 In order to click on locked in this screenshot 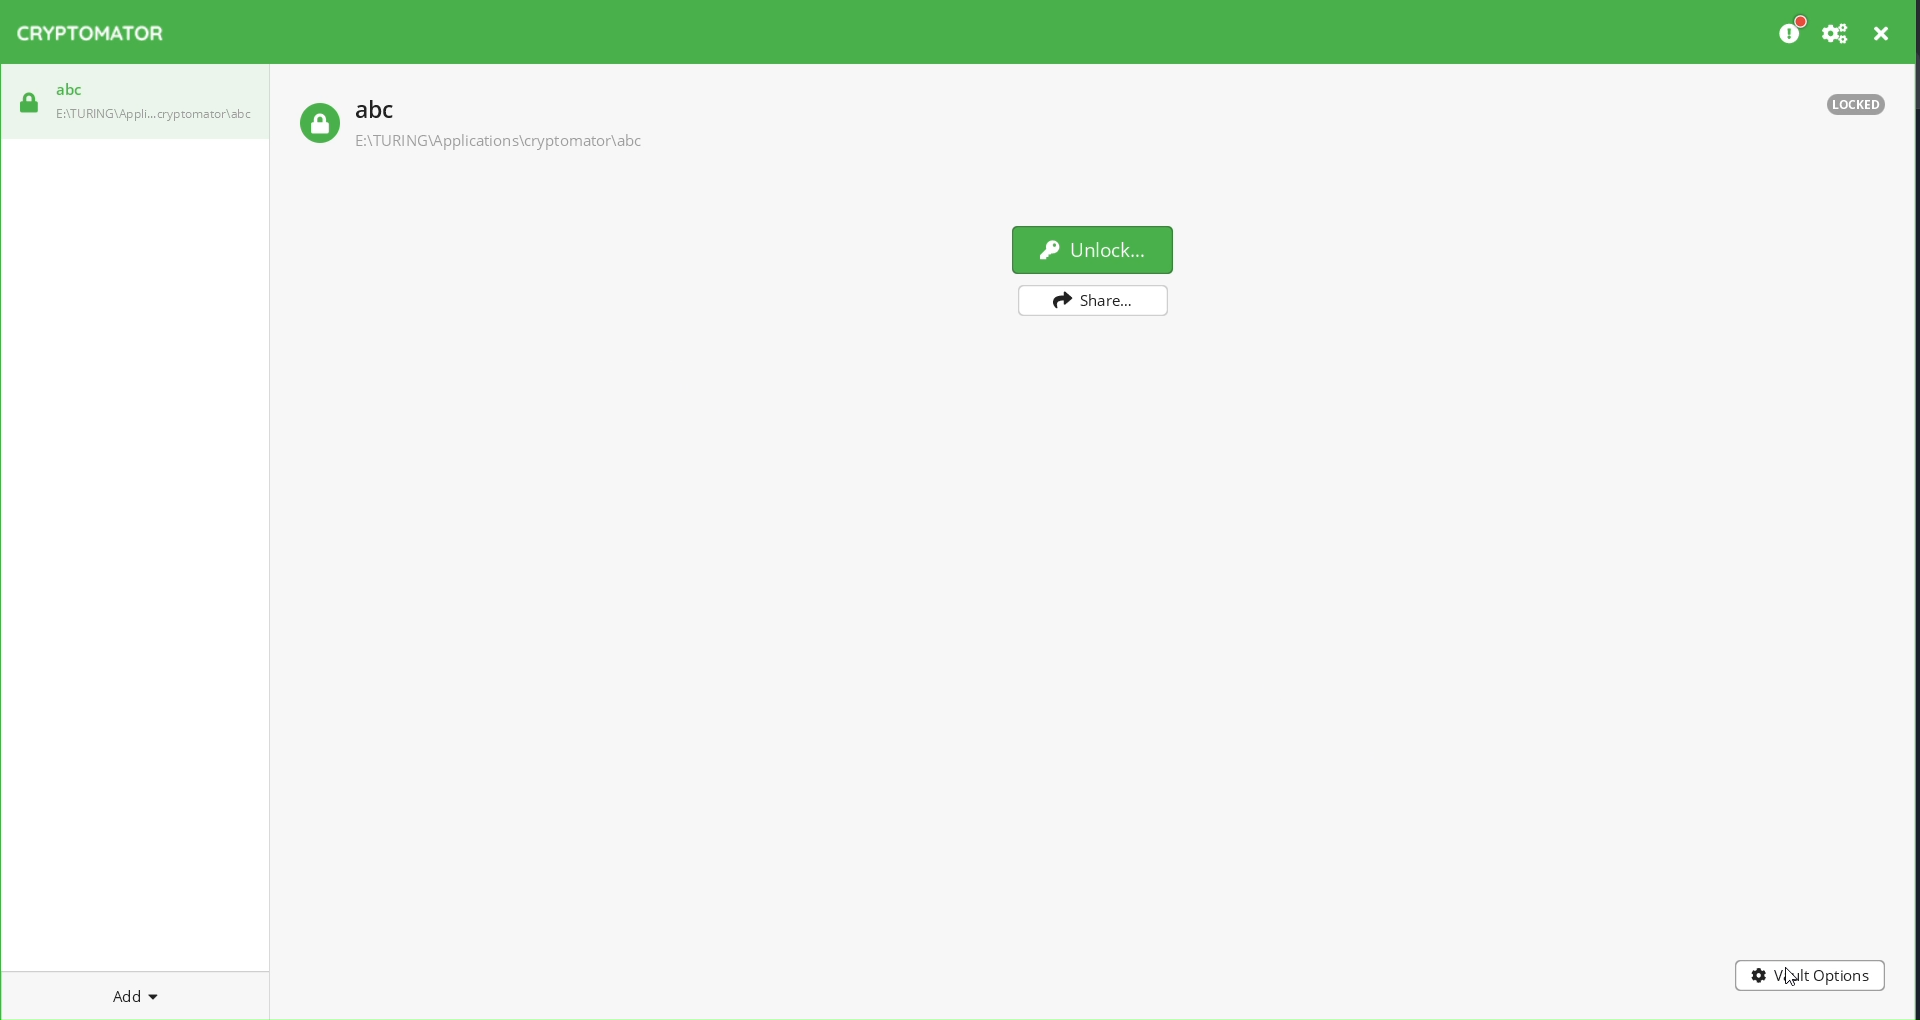, I will do `click(1853, 109)`.